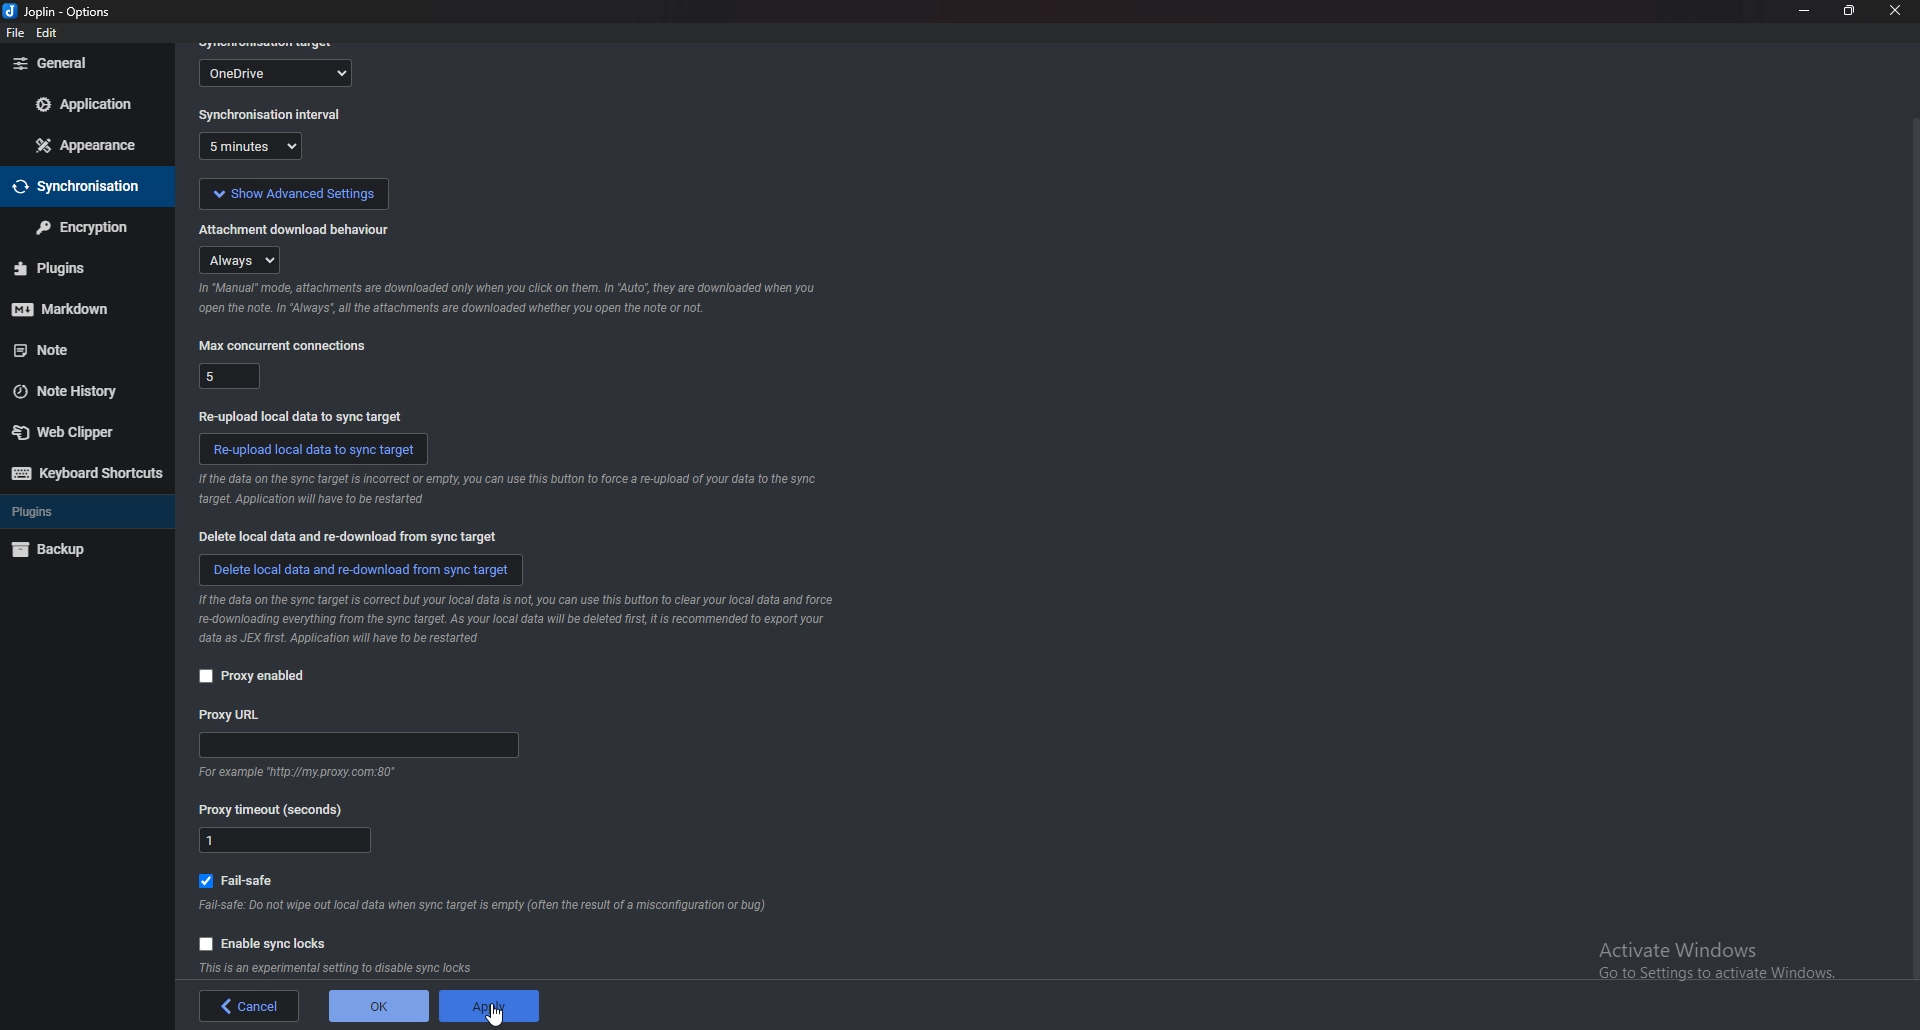  Describe the element at coordinates (257, 148) in the screenshot. I see `sync interval` at that location.